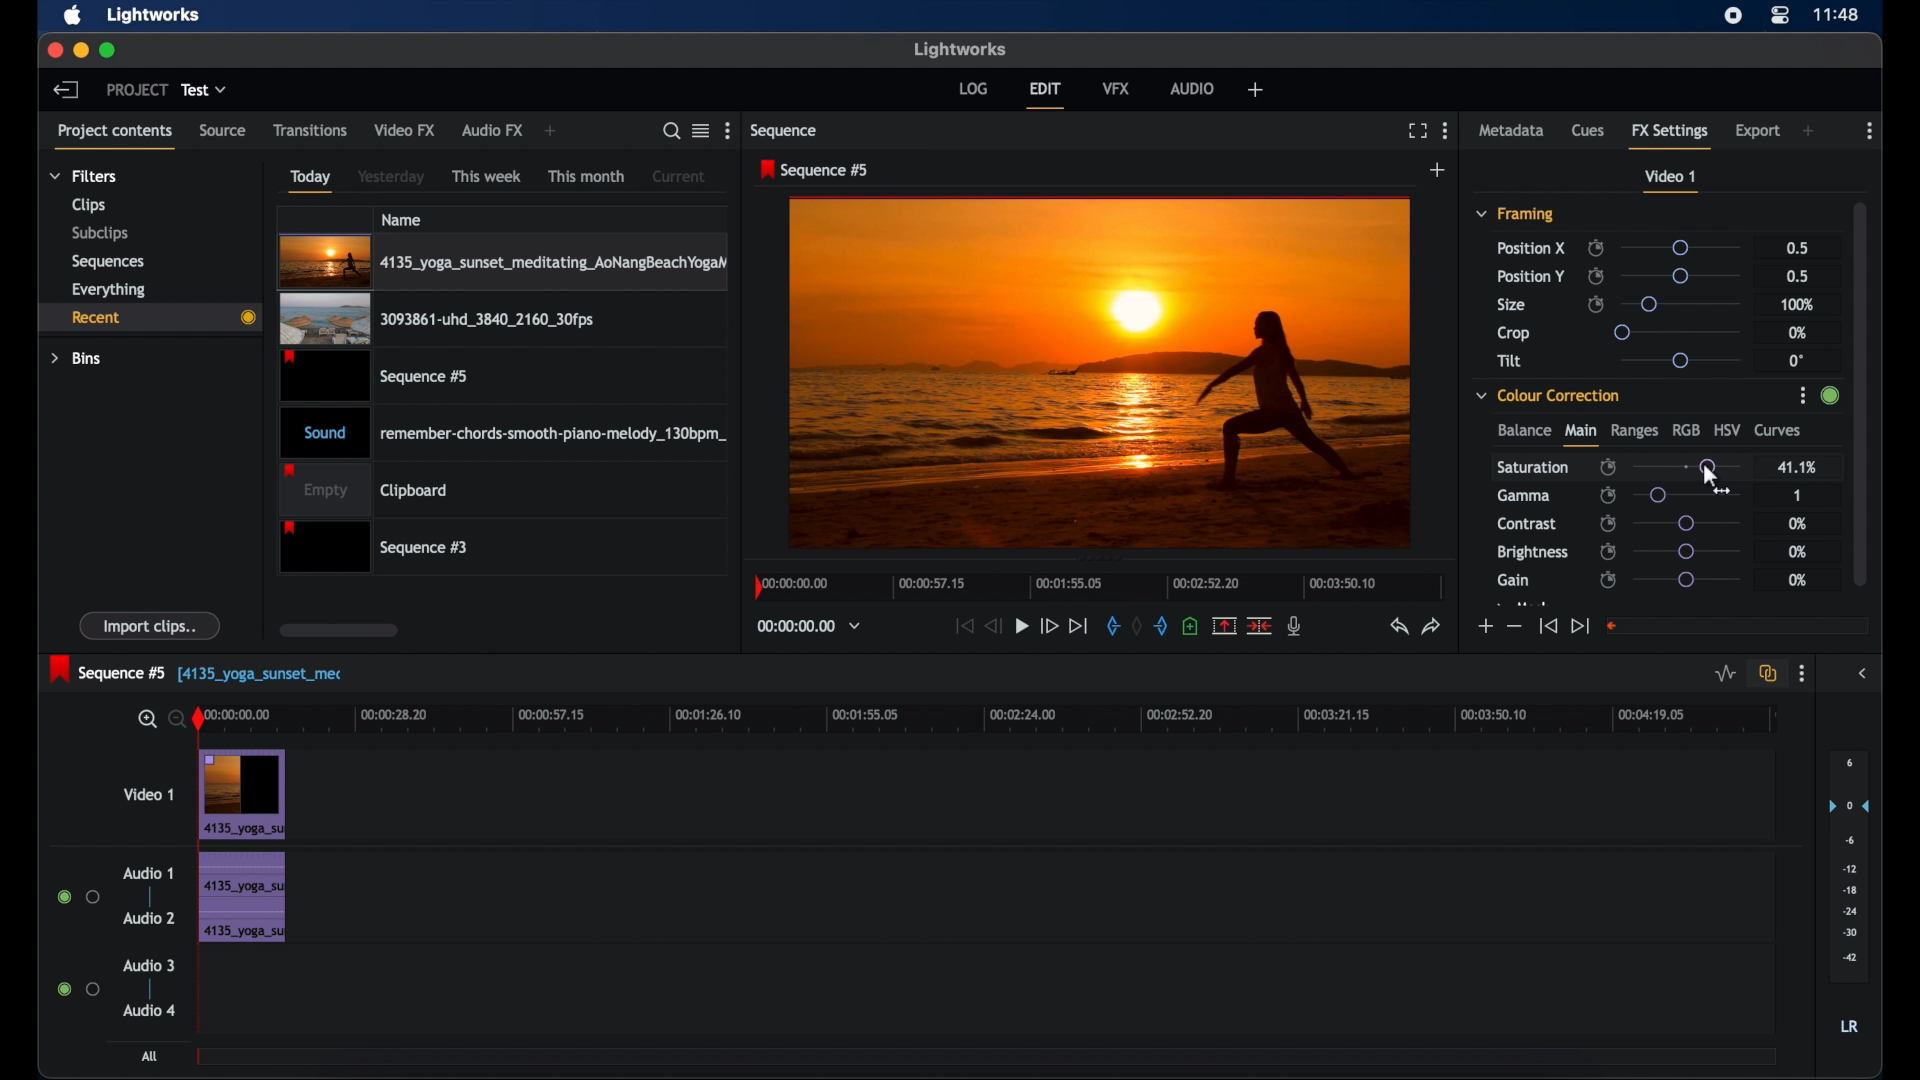 This screenshot has width=1920, height=1080. What do you see at coordinates (1607, 495) in the screenshot?
I see `enable/disable keyframes` at bounding box center [1607, 495].